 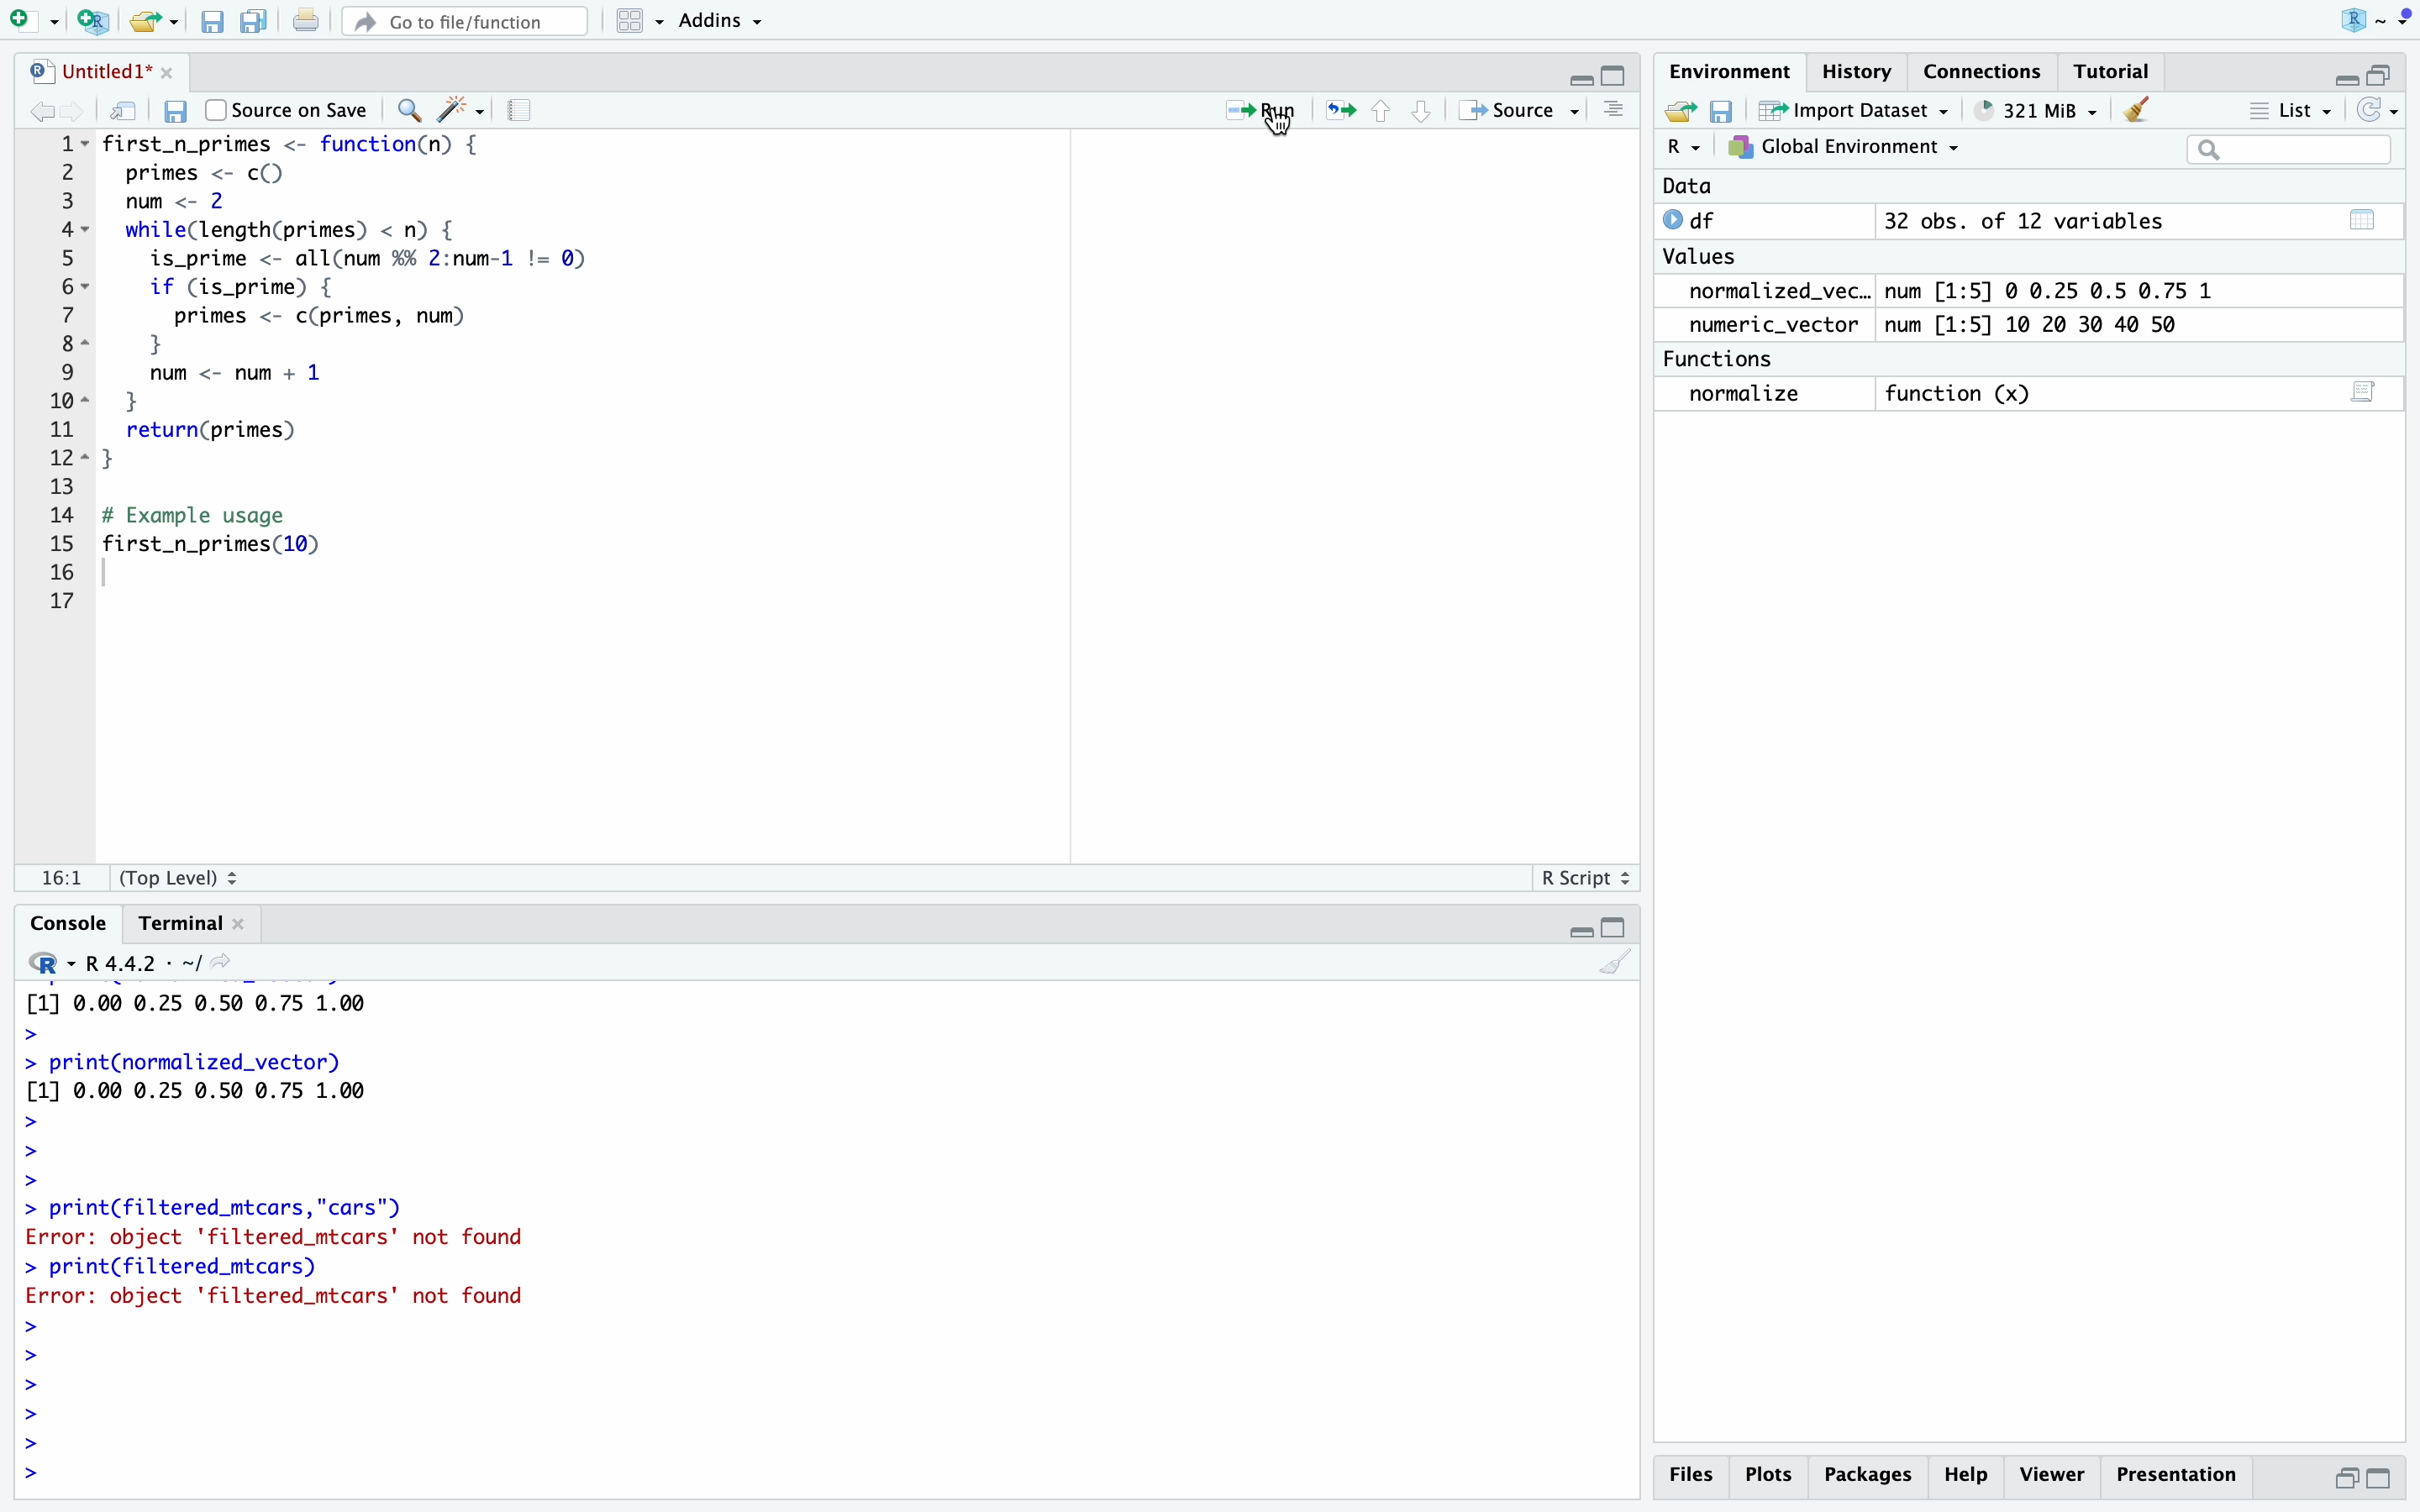 I want to click on fe!, so click(x=62, y=876).